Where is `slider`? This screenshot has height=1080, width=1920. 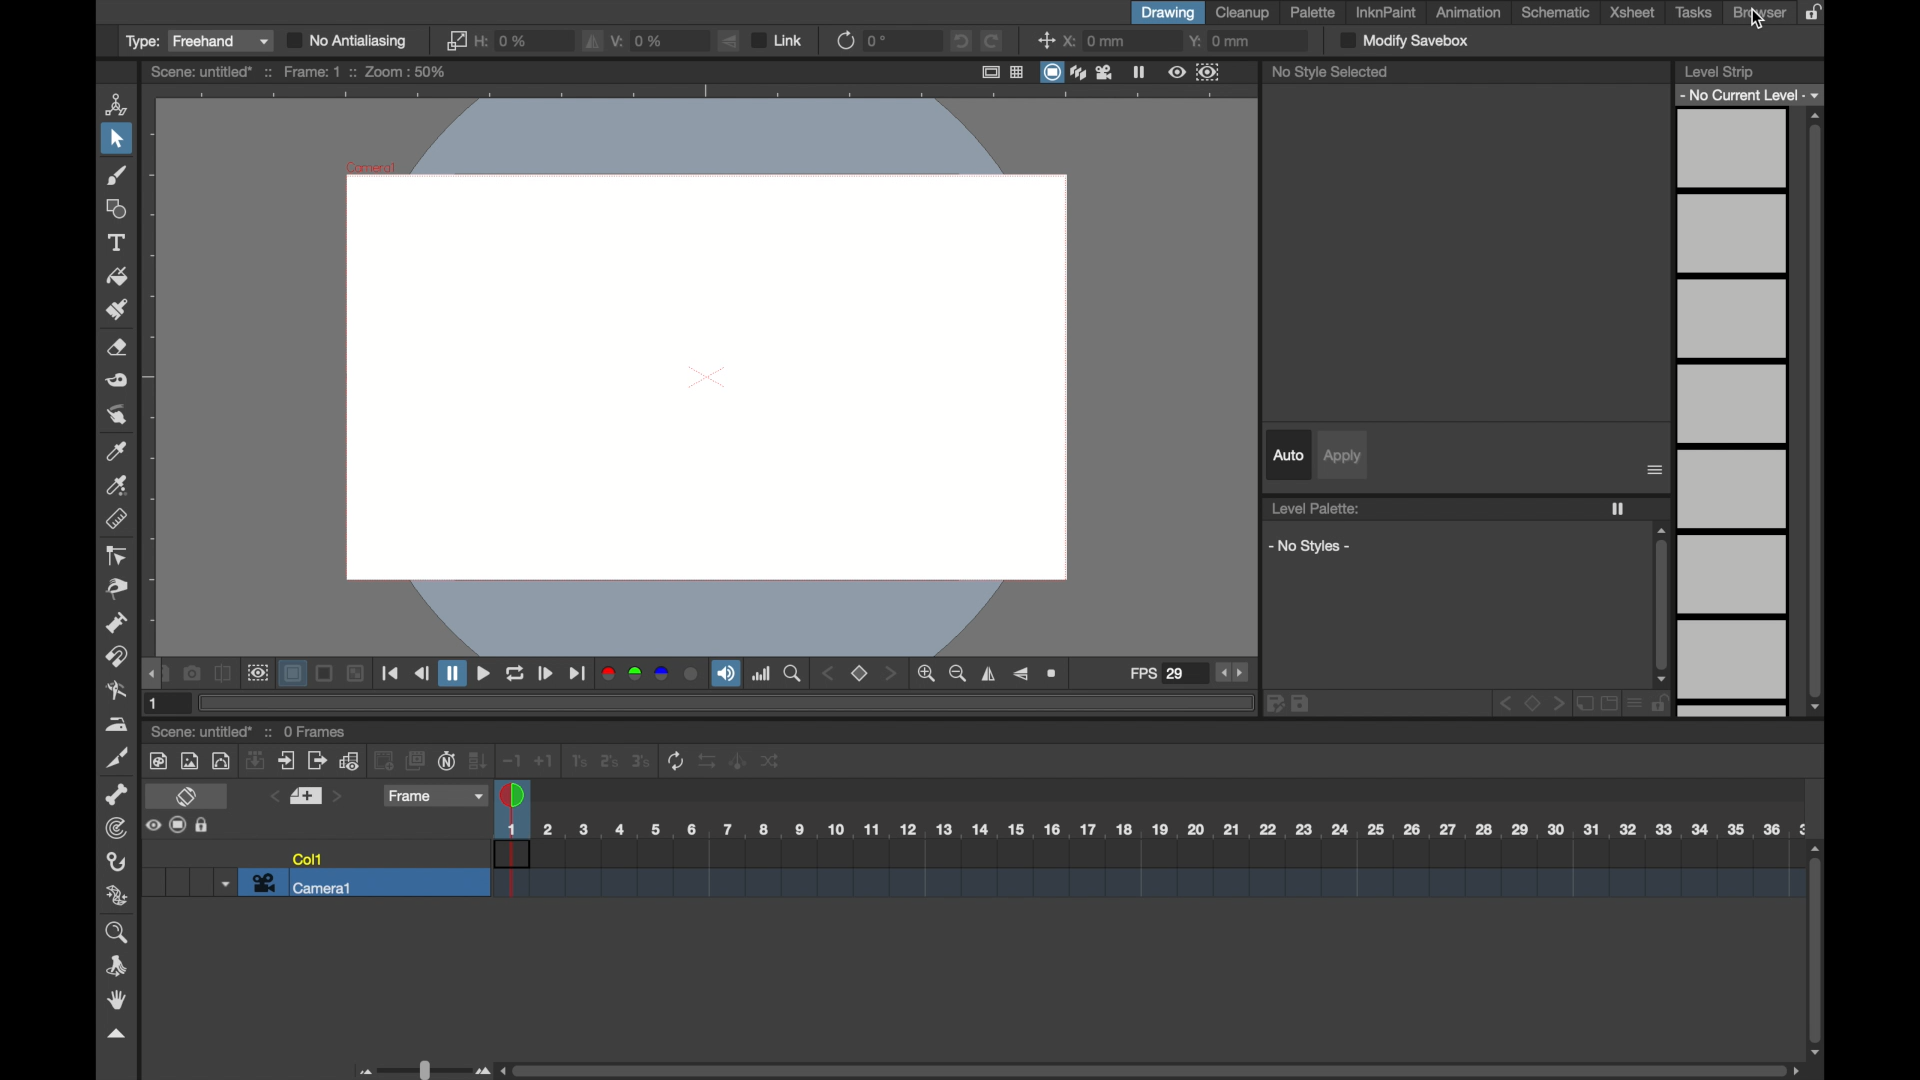 slider is located at coordinates (420, 1069).